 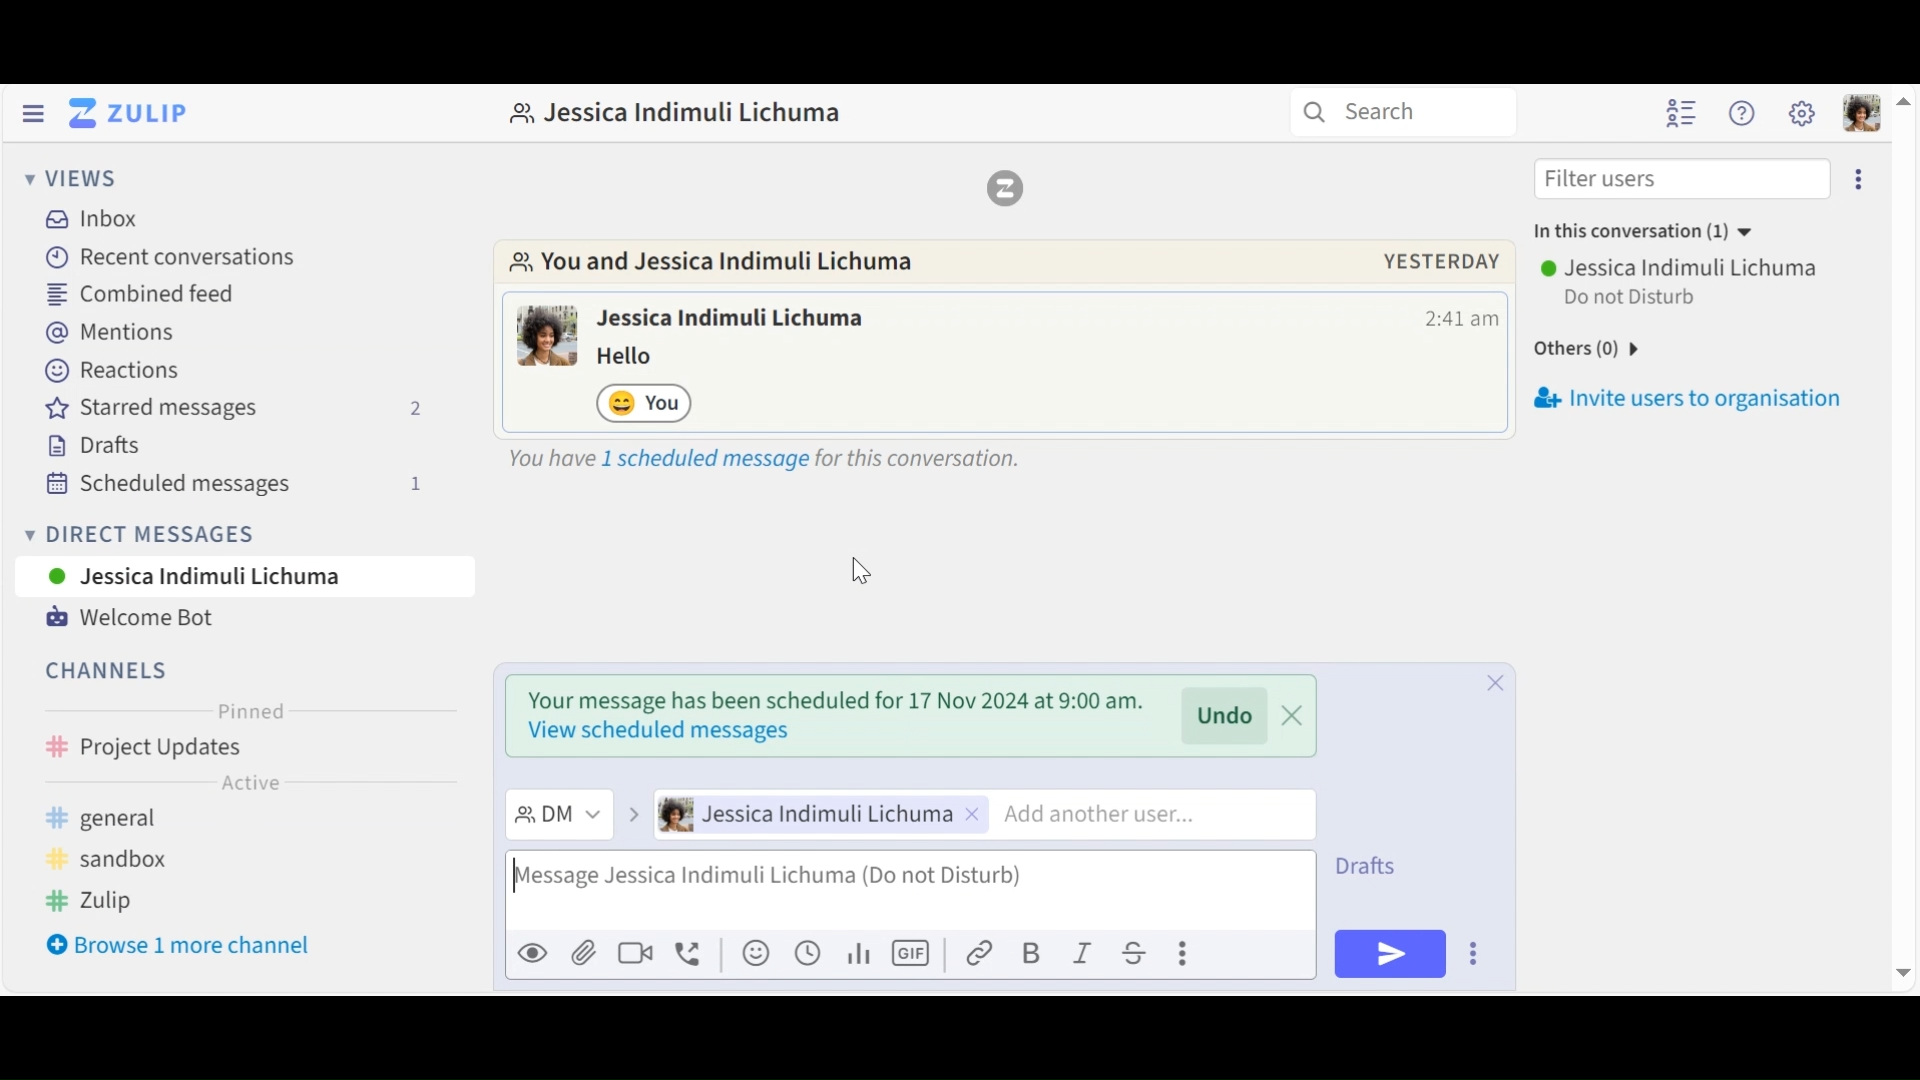 What do you see at coordinates (182, 816) in the screenshot?
I see `general` at bounding box center [182, 816].